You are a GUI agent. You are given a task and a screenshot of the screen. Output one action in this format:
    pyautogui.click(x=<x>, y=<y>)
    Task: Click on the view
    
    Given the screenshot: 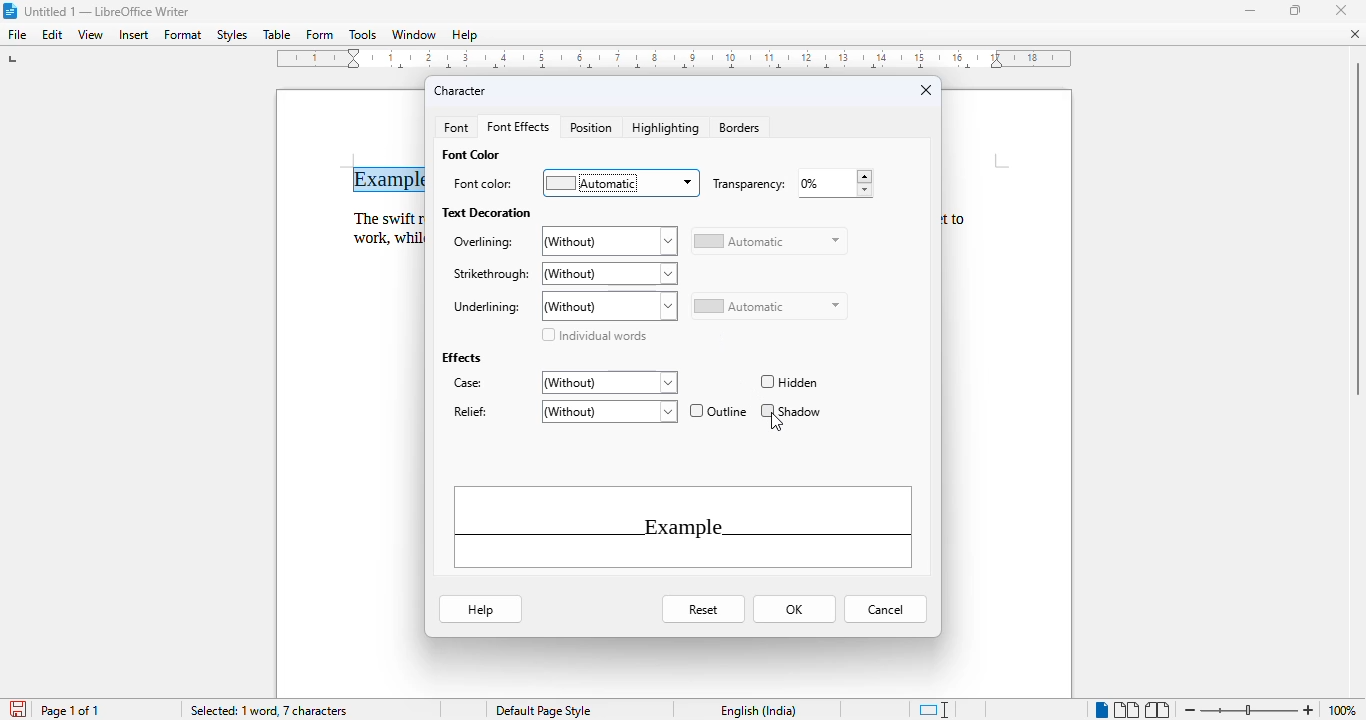 What is the action you would take?
    pyautogui.click(x=91, y=35)
    